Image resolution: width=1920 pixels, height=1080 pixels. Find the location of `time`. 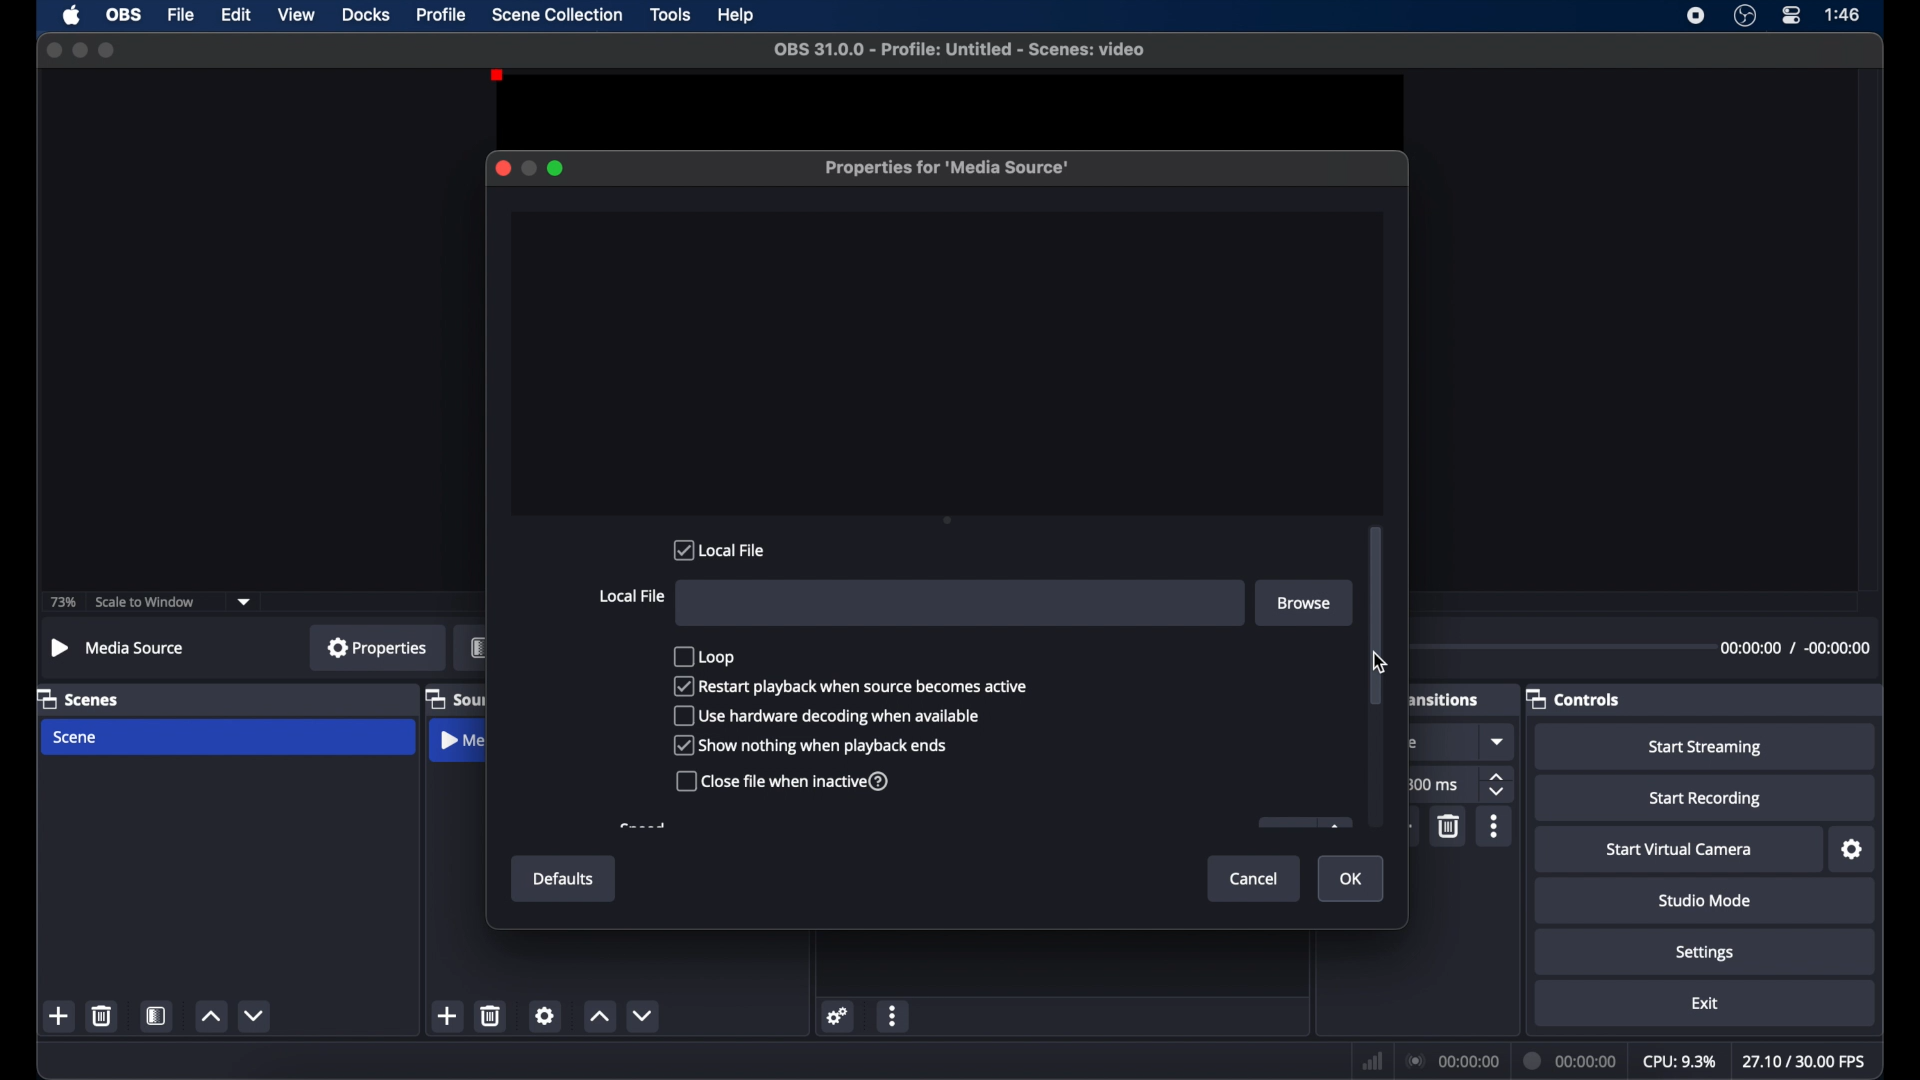

time is located at coordinates (1844, 13).